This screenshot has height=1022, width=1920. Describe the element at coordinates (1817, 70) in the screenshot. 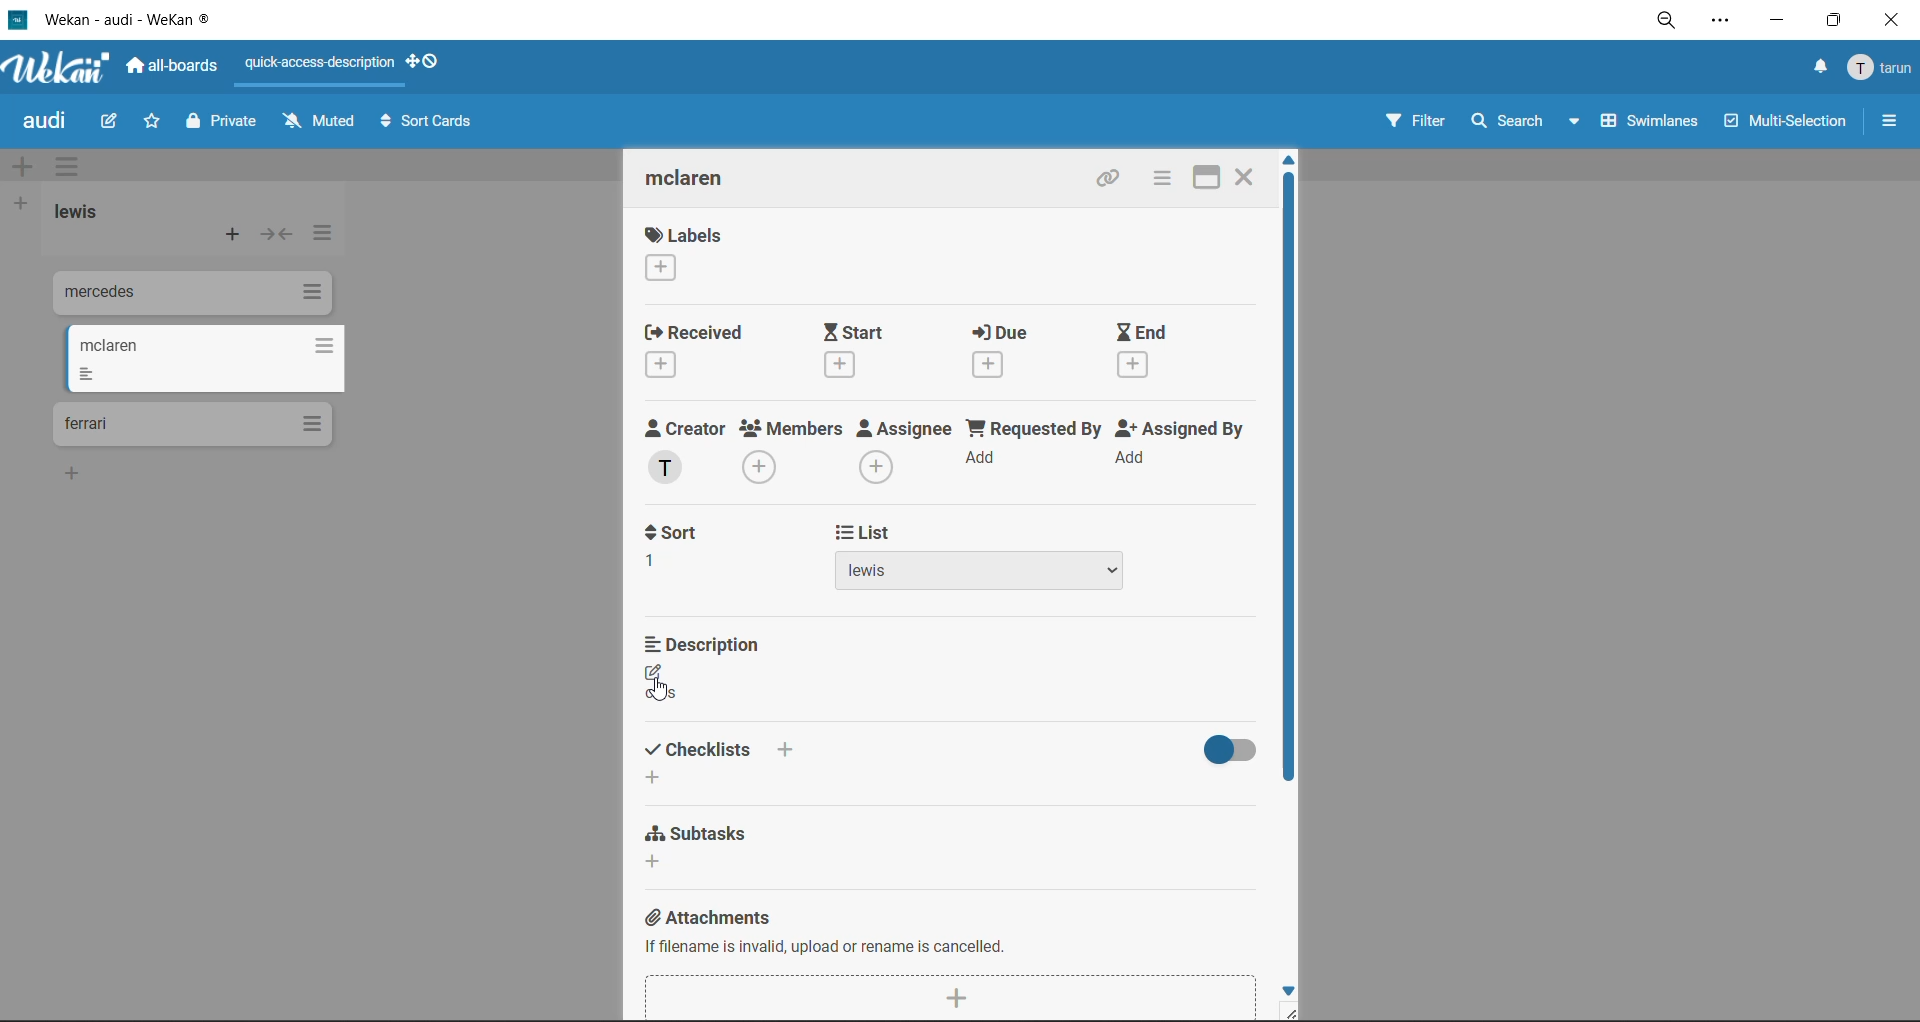

I see `notifications` at that location.